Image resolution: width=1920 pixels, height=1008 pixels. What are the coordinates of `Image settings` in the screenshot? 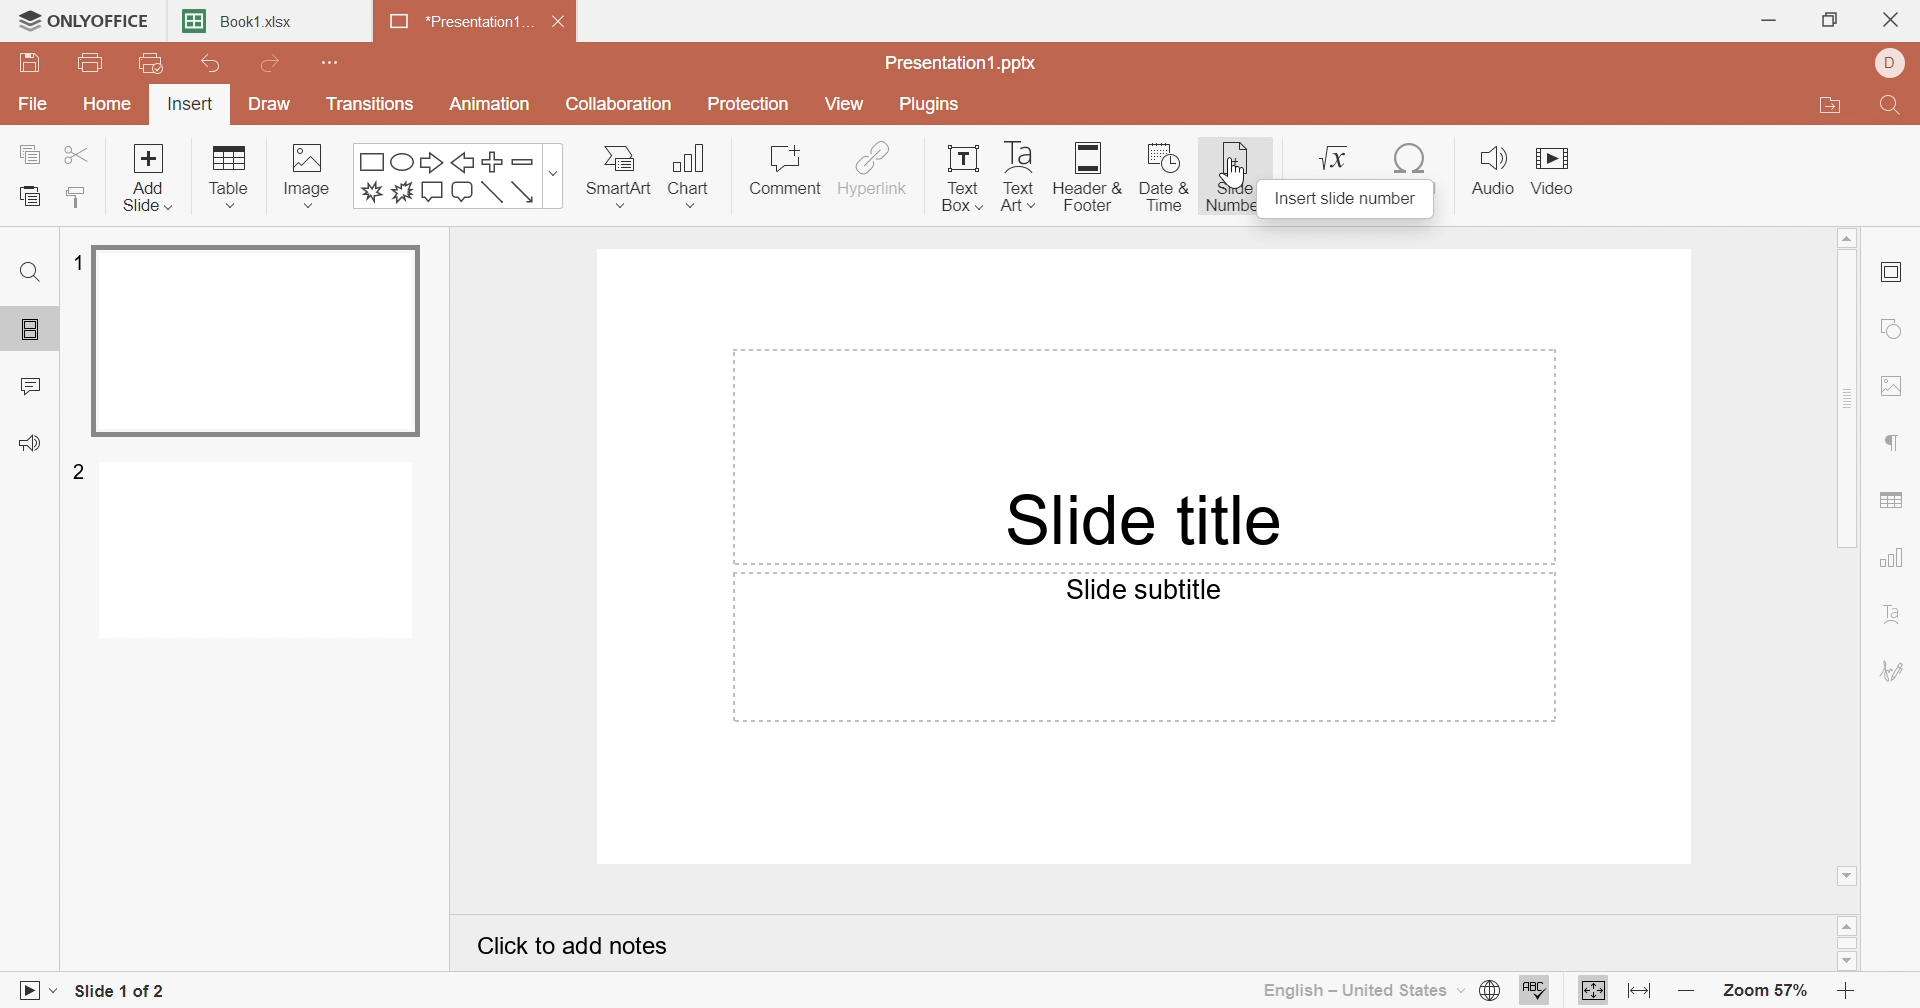 It's located at (1897, 389).